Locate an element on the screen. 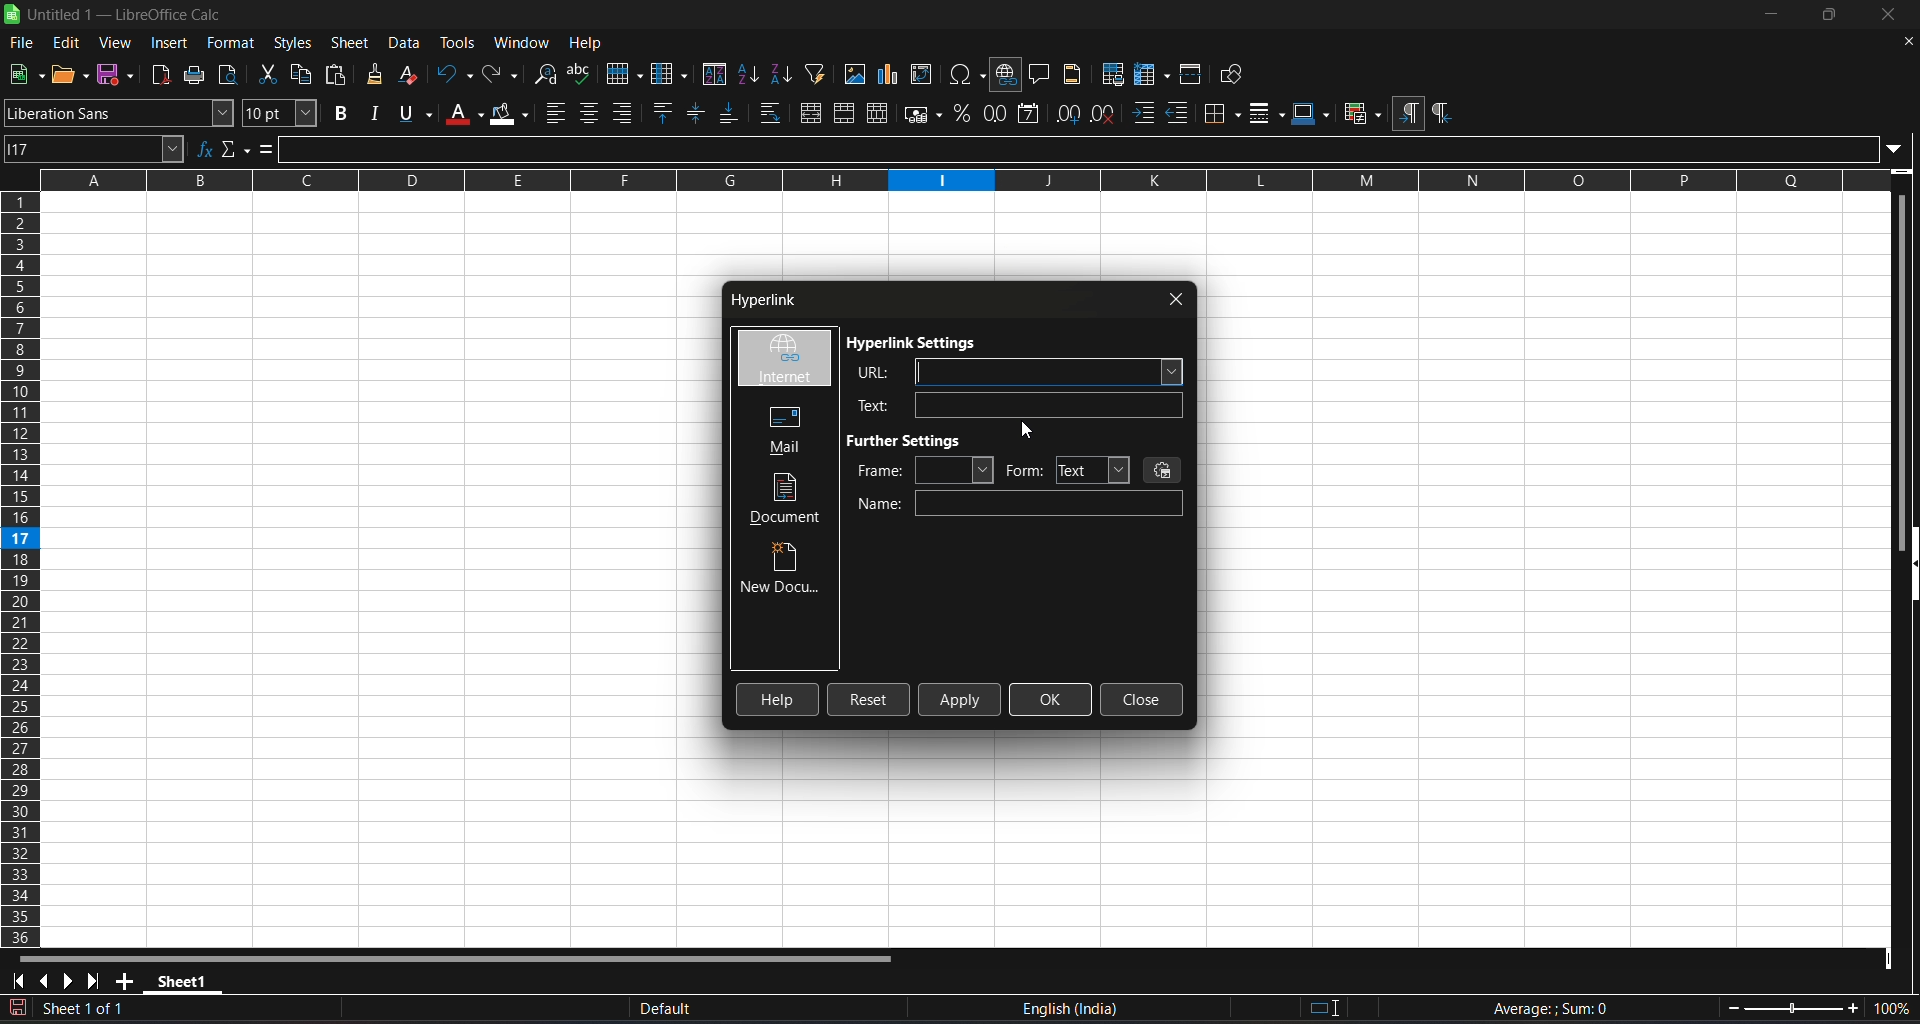  background color is located at coordinates (511, 112).